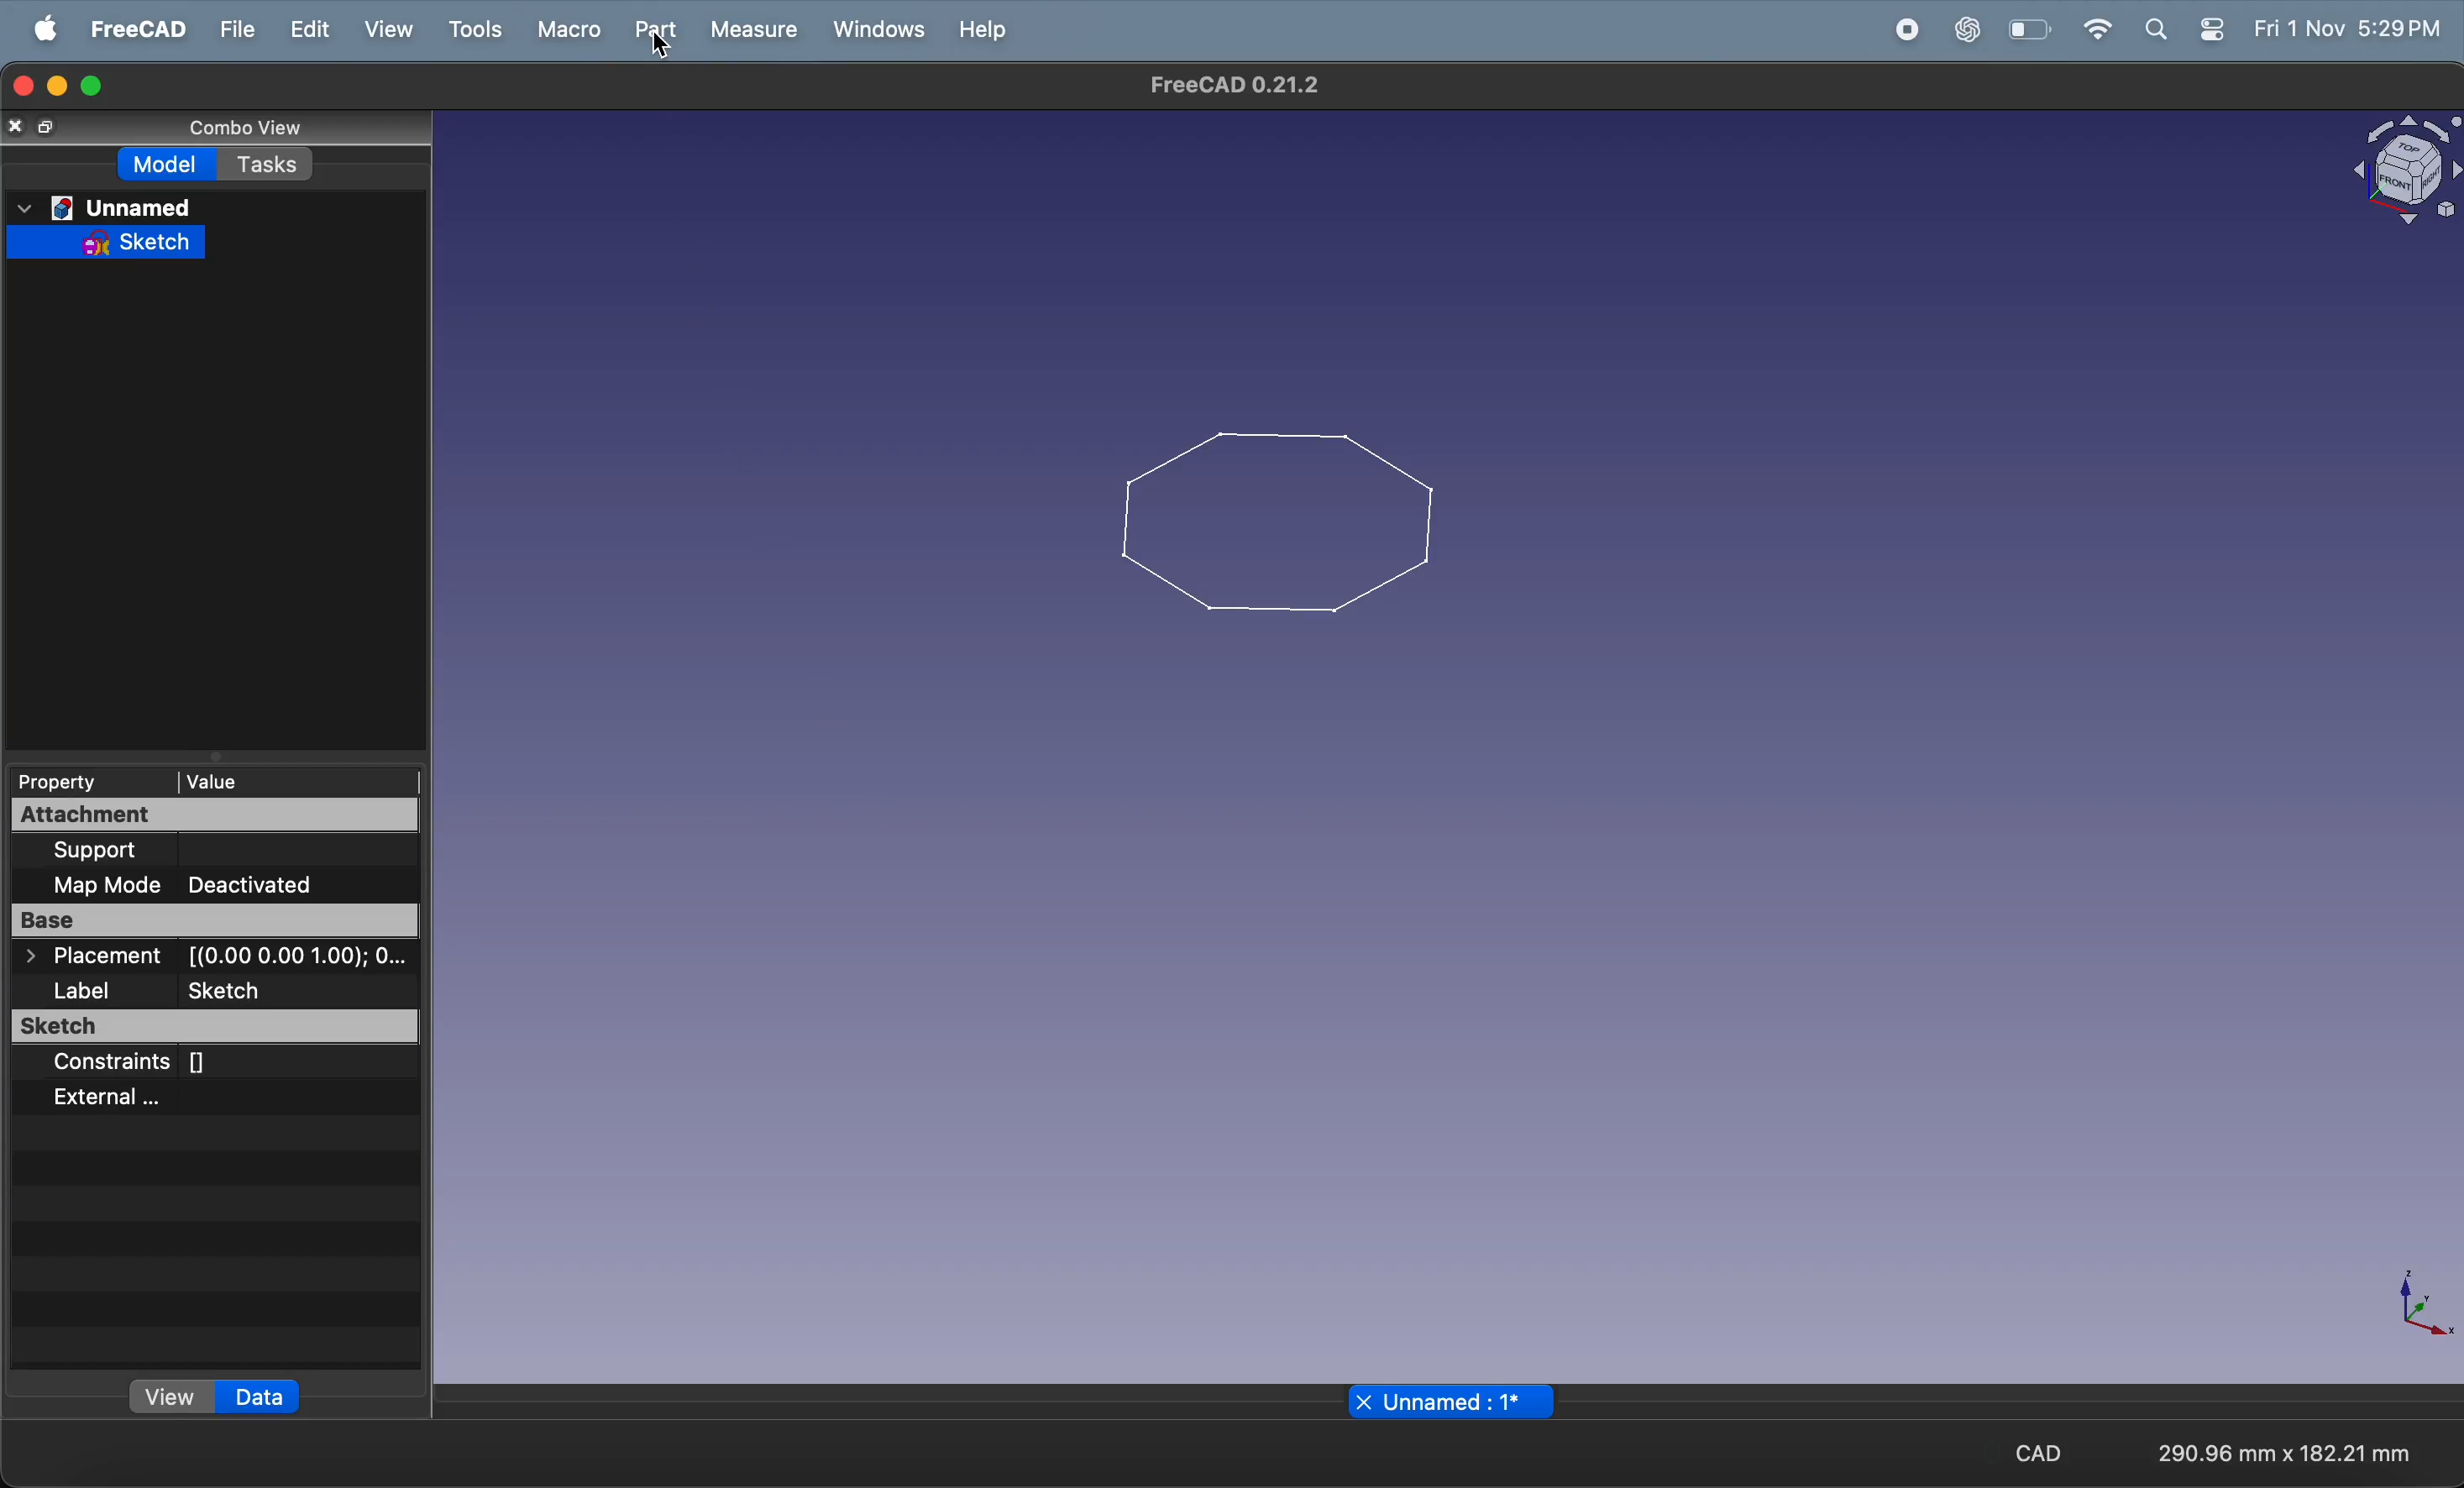 Image resolution: width=2464 pixels, height=1488 pixels. Describe the element at coordinates (130, 28) in the screenshot. I see `free CAD` at that location.